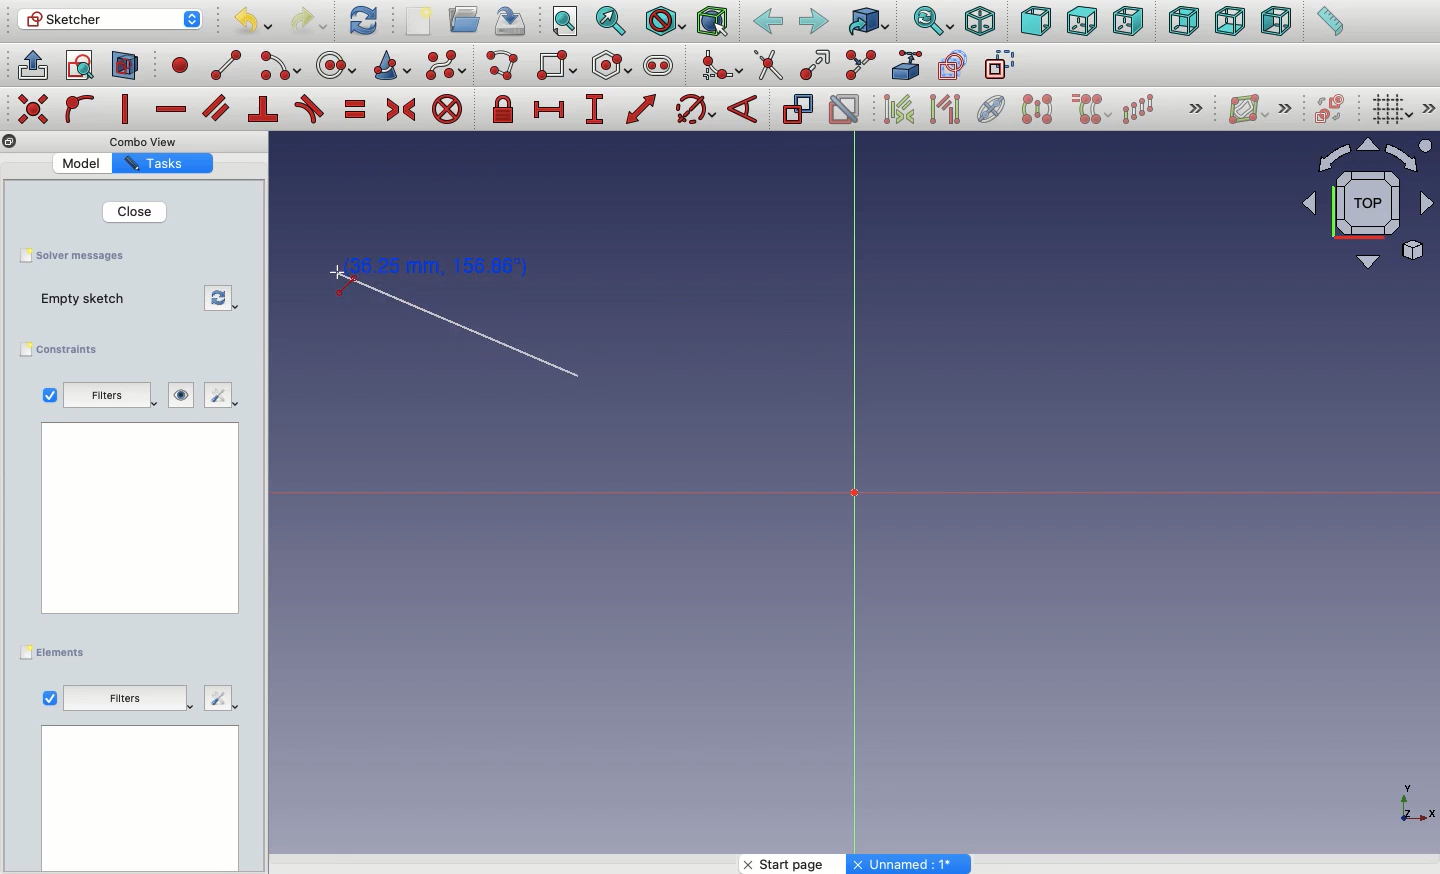 The height and width of the screenshot is (874, 1440). What do you see at coordinates (720, 66) in the screenshot?
I see `Create fillet` at bounding box center [720, 66].